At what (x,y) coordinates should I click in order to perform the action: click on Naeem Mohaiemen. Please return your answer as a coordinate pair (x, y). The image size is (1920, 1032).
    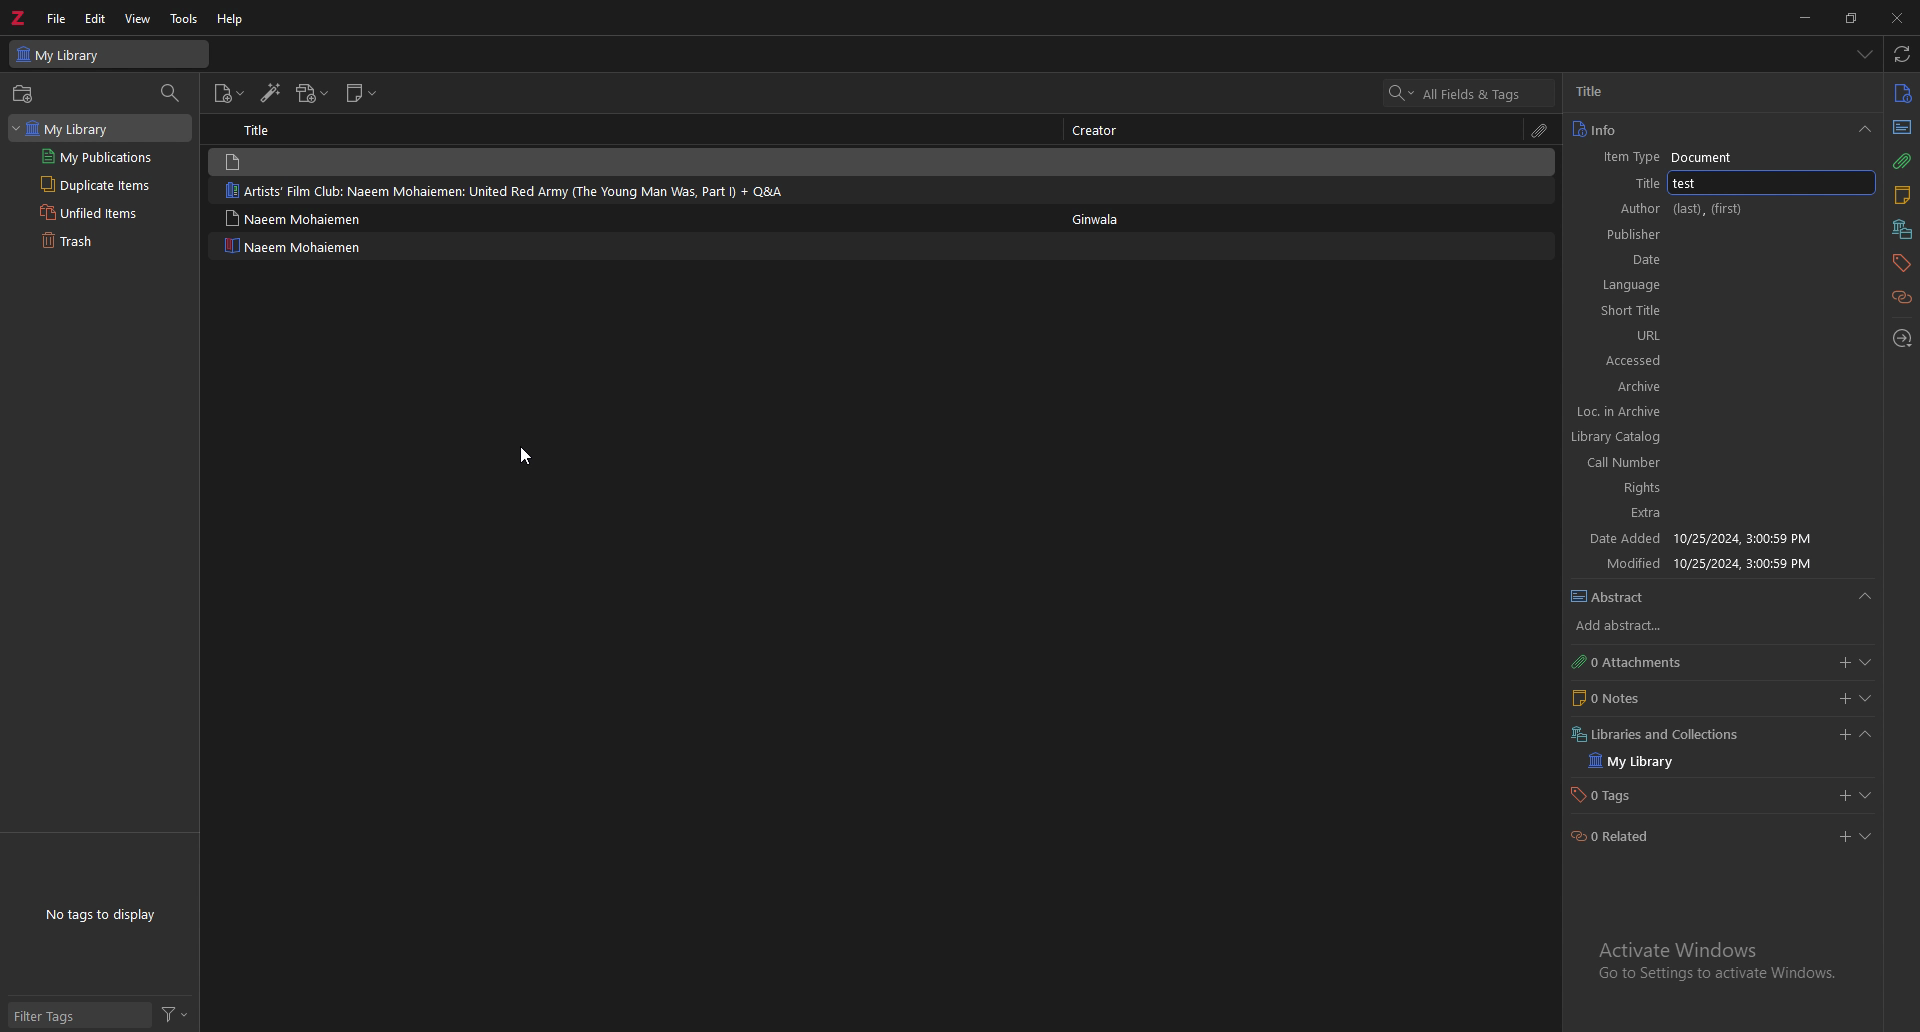
    Looking at the image, I should click on (294, 246).